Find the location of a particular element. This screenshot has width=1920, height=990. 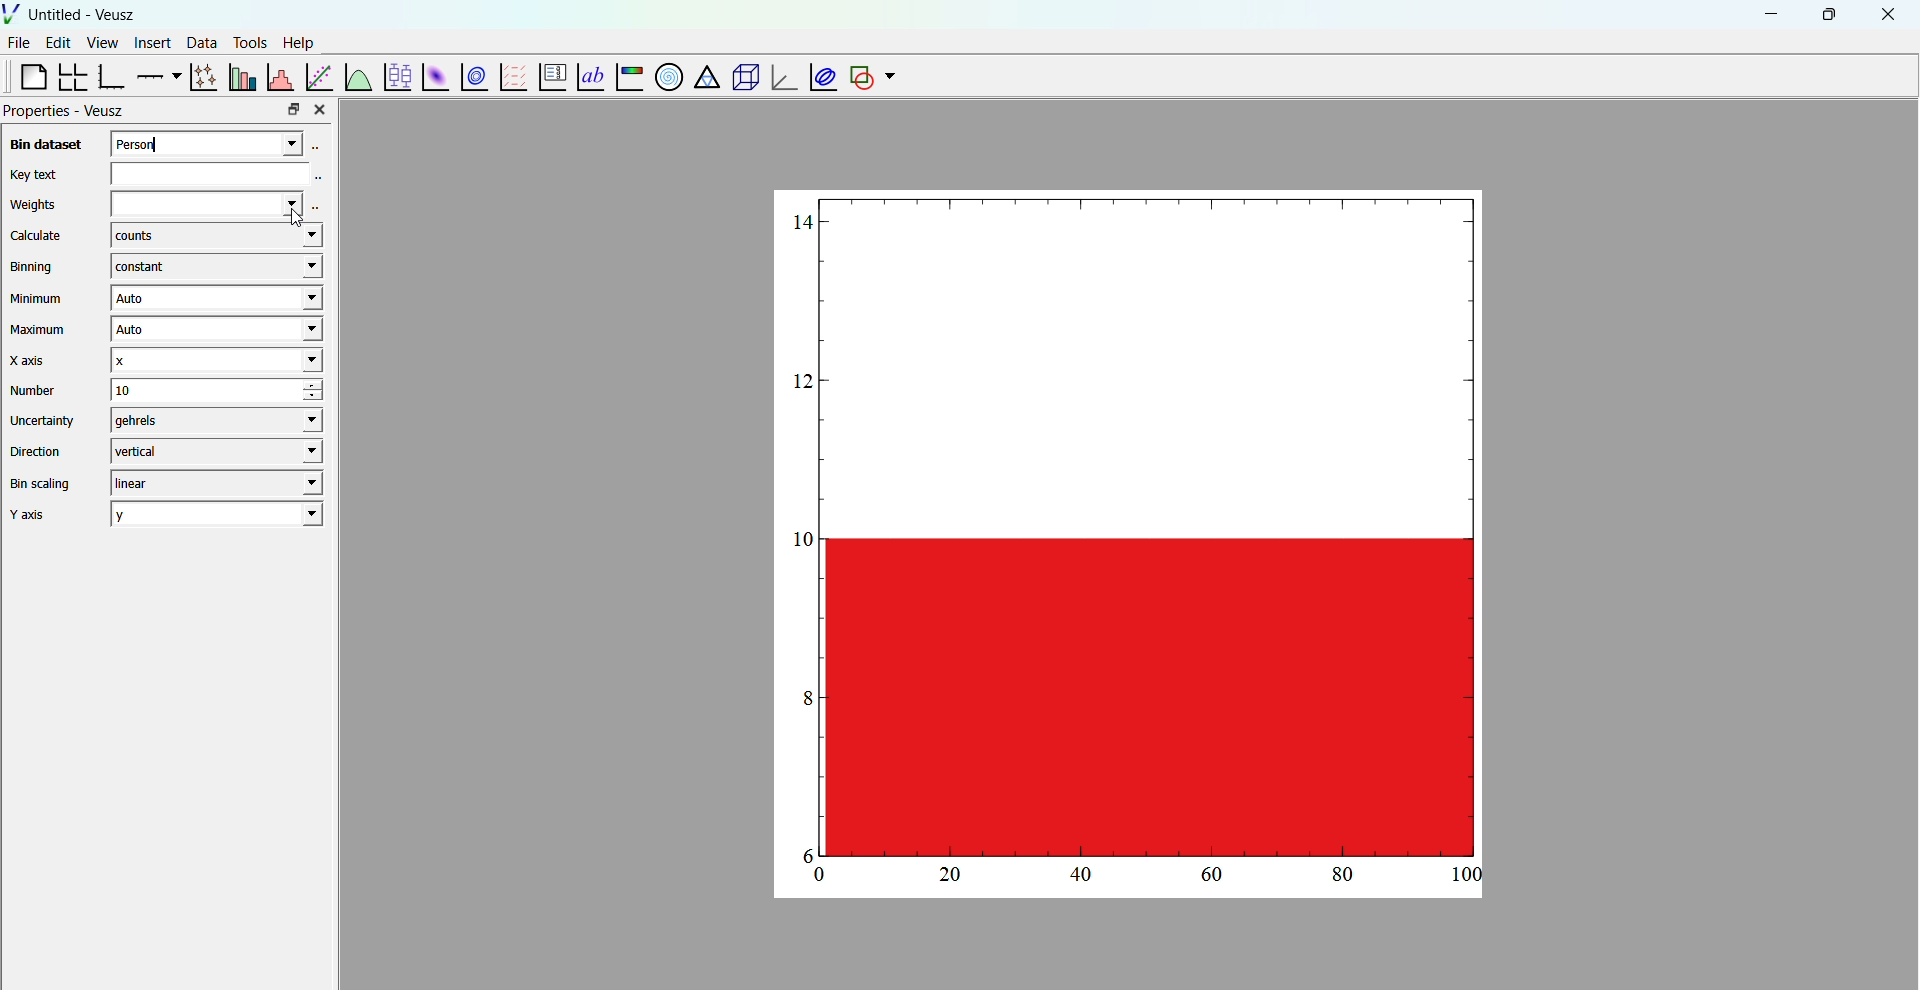

Weights is located at coordinates (33, 206).